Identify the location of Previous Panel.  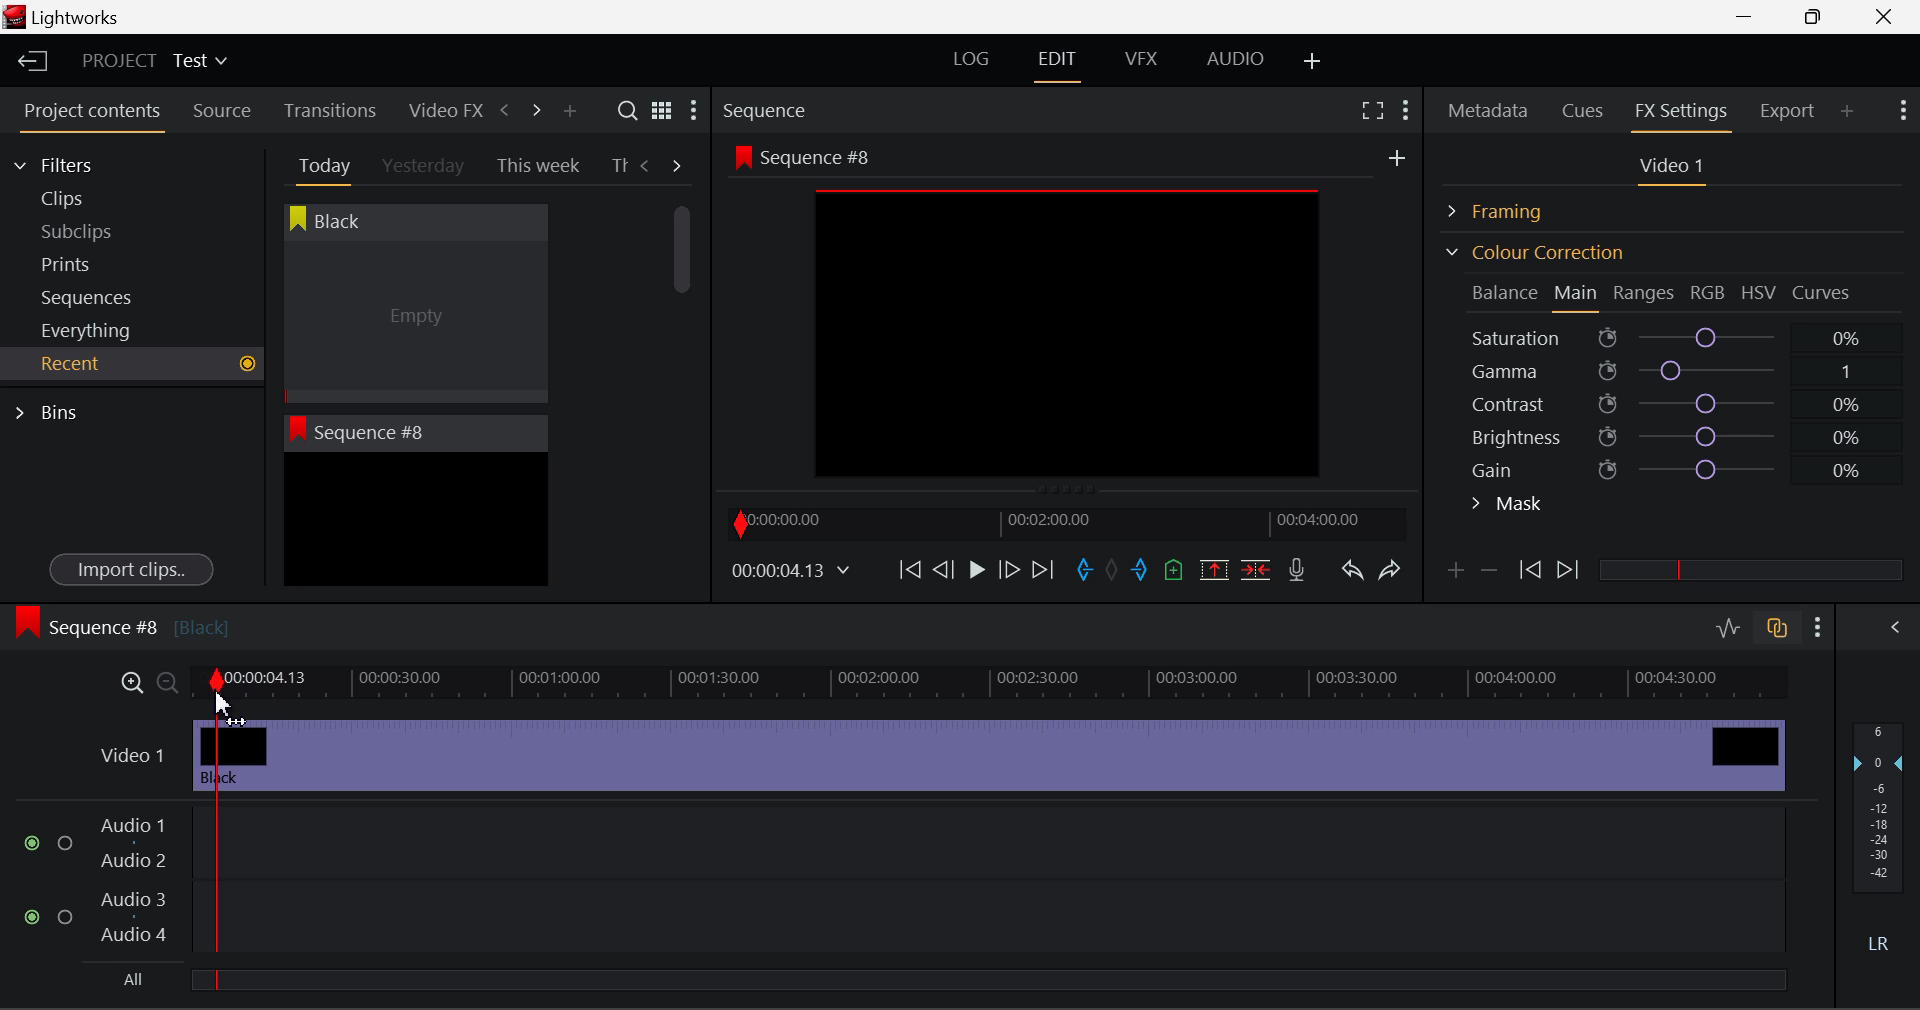
(504, 111).